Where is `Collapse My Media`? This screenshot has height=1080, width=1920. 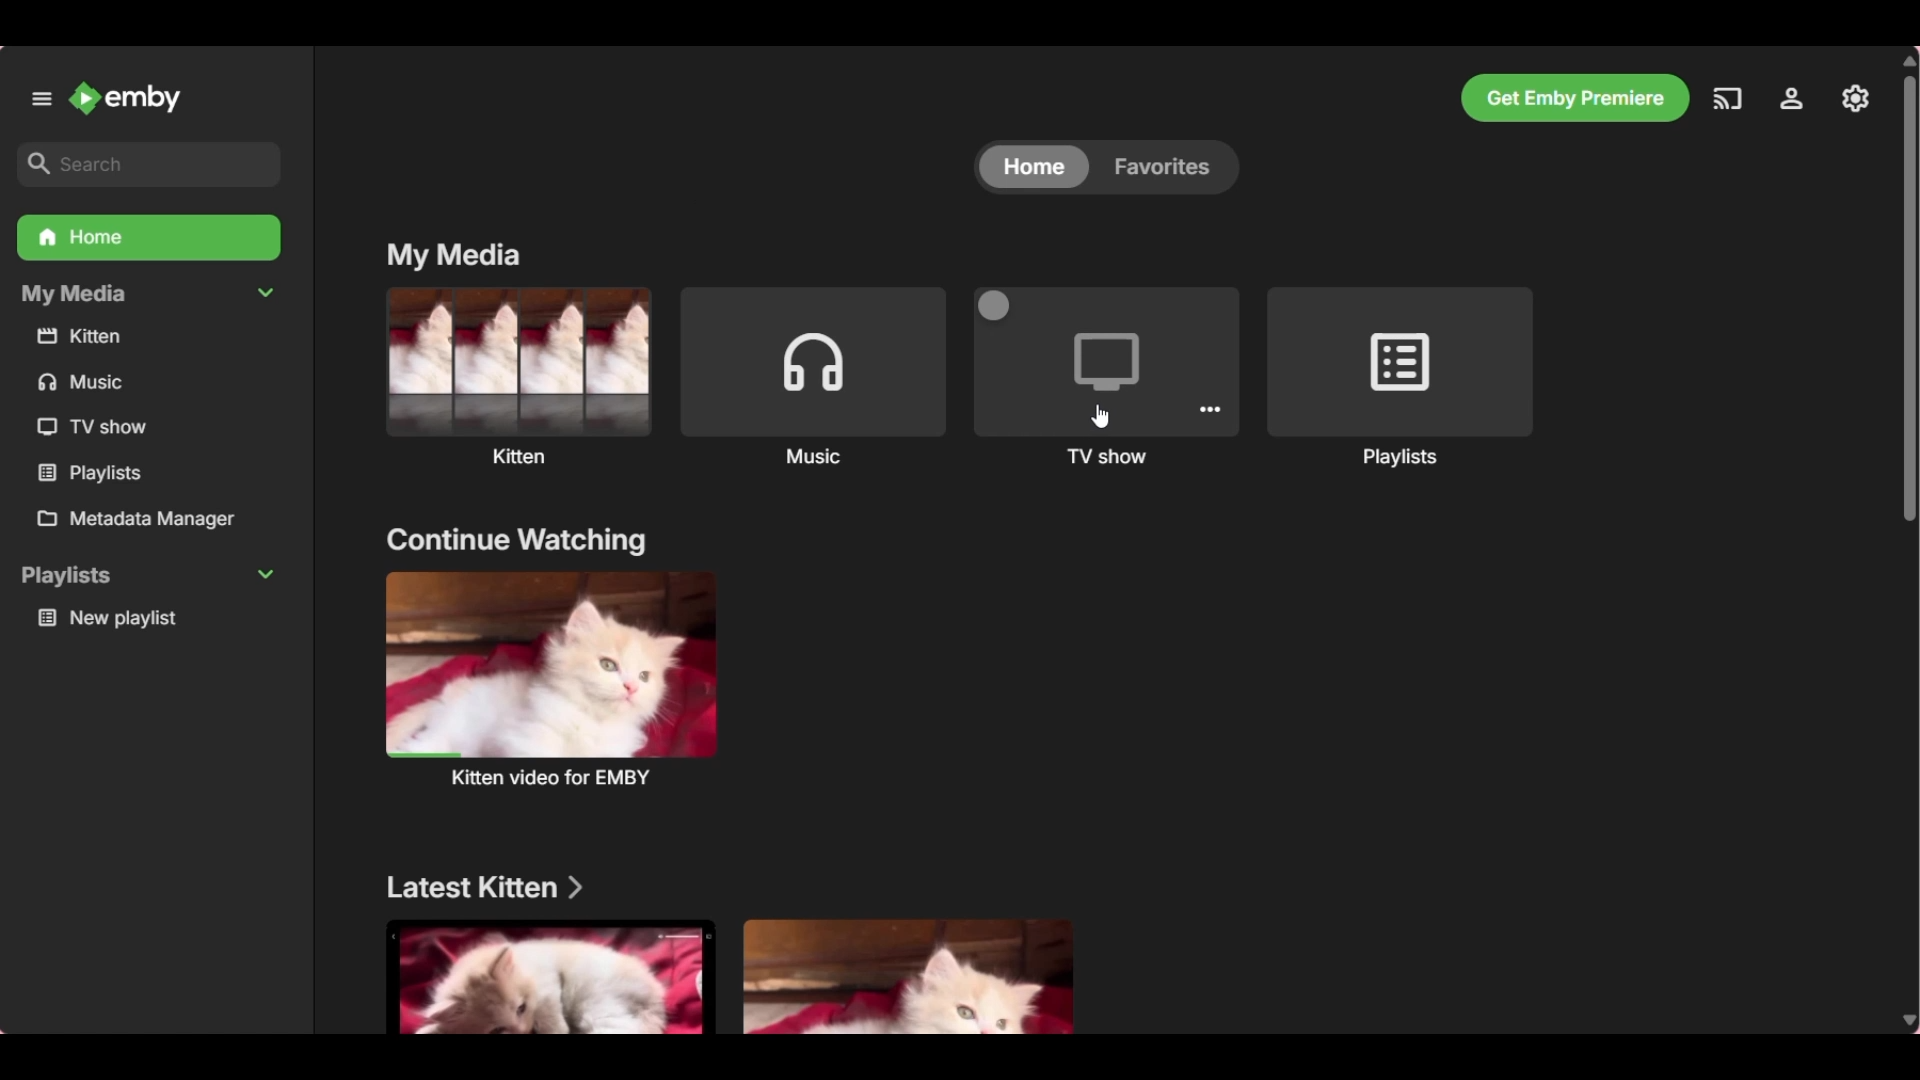
Collapse My Media is located at coordinates (149, 295).